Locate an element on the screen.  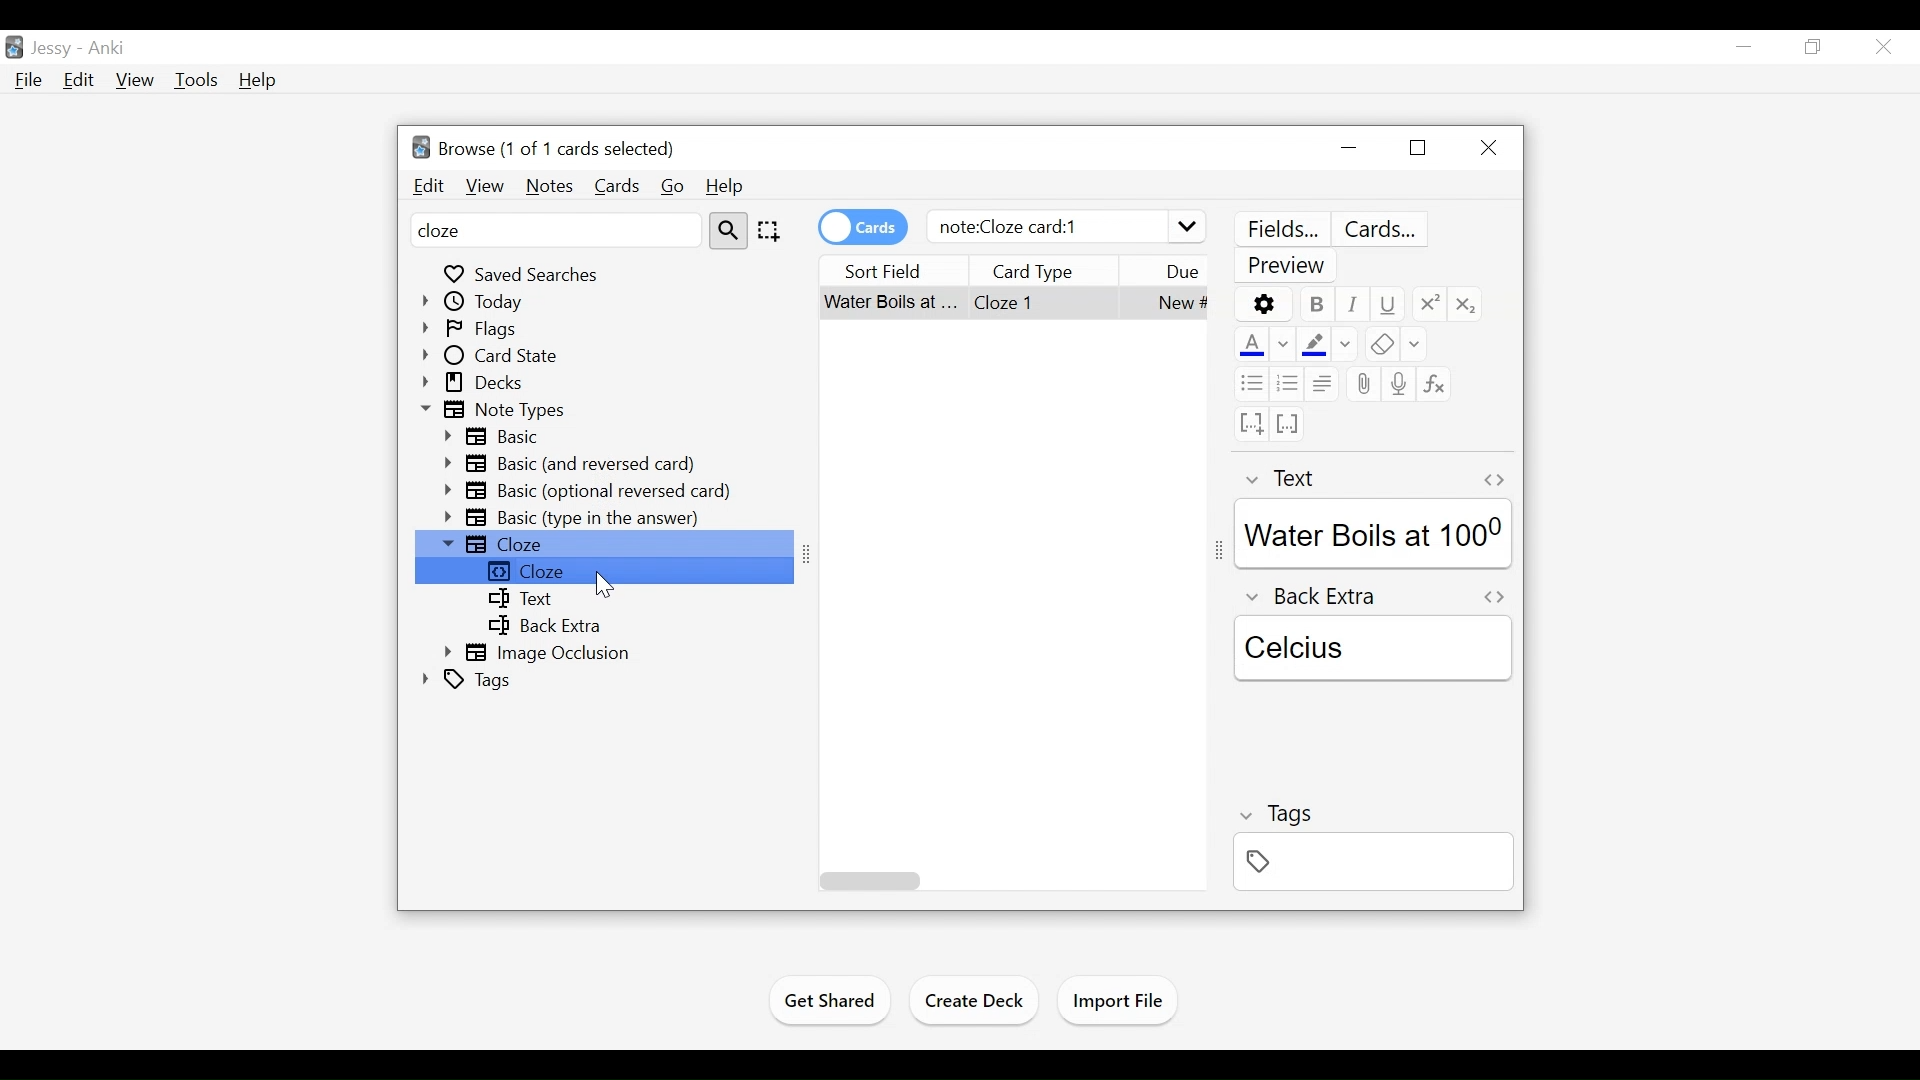
Superscript is located at coordinates (1426, 305).